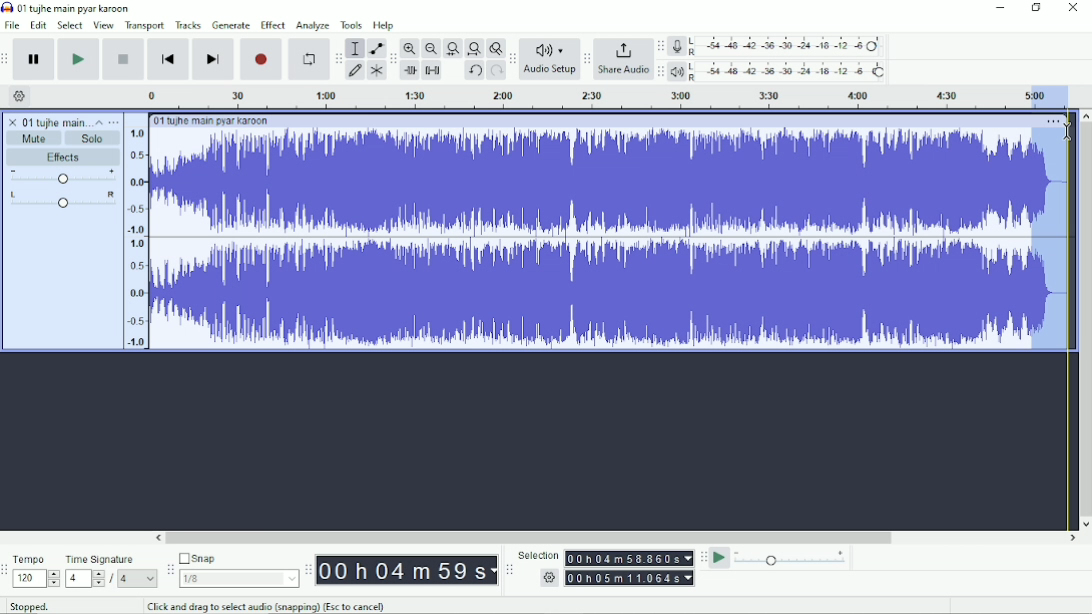 The width and height of the screenshot is (1092, 614). I want to click on 00h00m00.000s, so click(630, 559).